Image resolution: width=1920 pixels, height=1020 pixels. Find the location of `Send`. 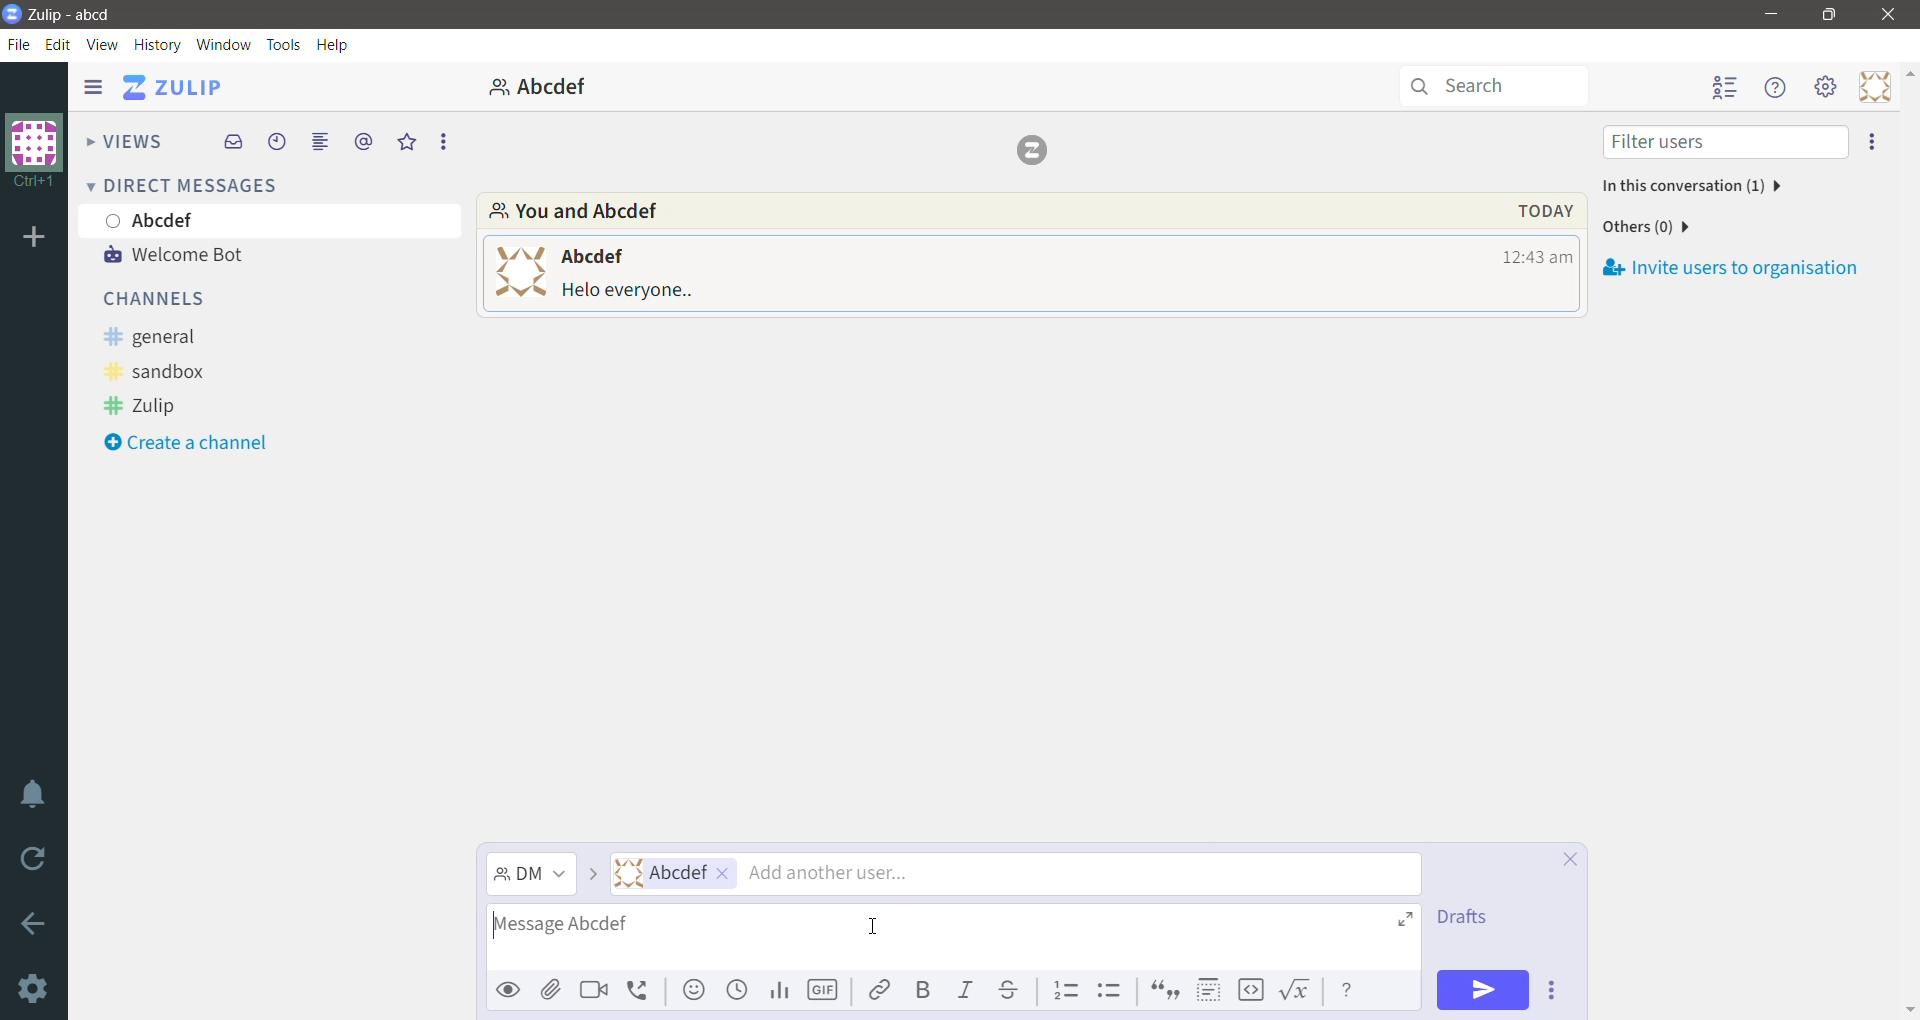

Send is located at coordinates (1483, 990).